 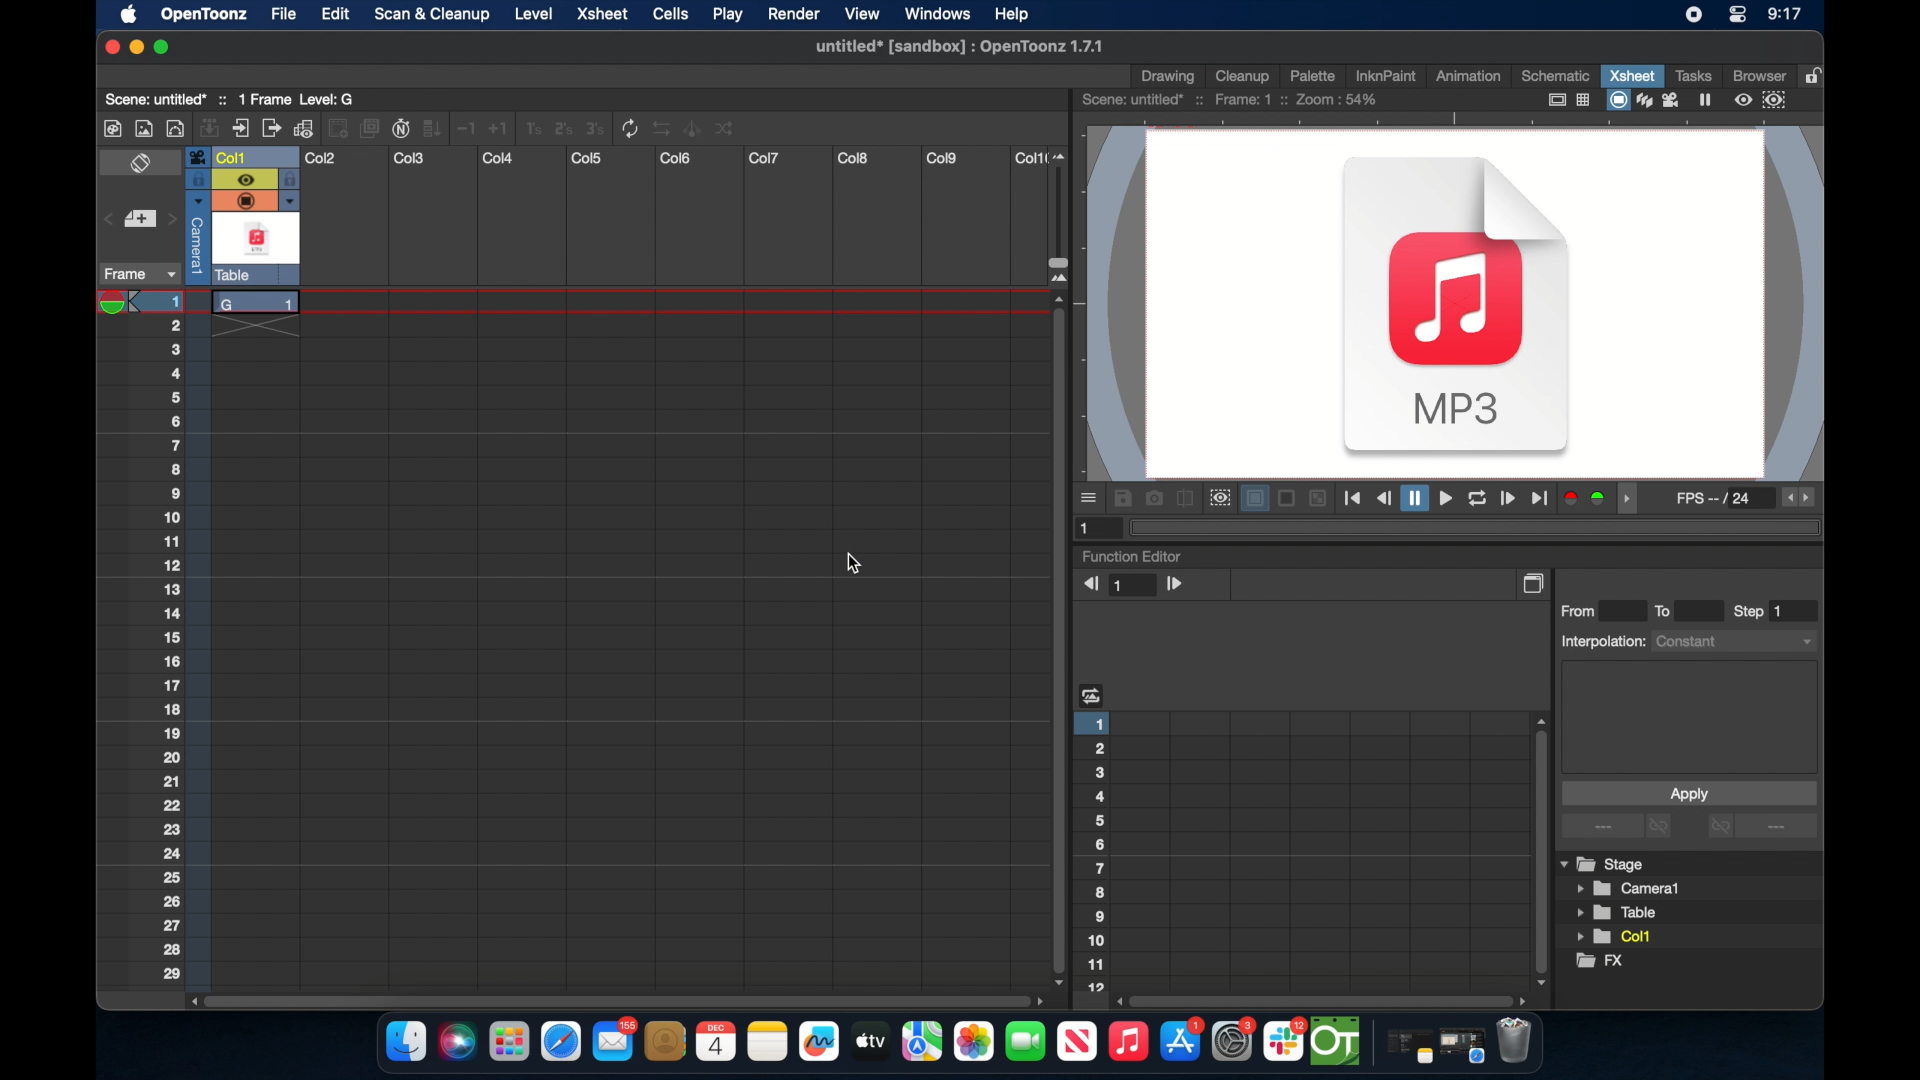 What do you see at coordinates (726, 15) in the screenshot?
I see `play` at bounding box center [726, 15].